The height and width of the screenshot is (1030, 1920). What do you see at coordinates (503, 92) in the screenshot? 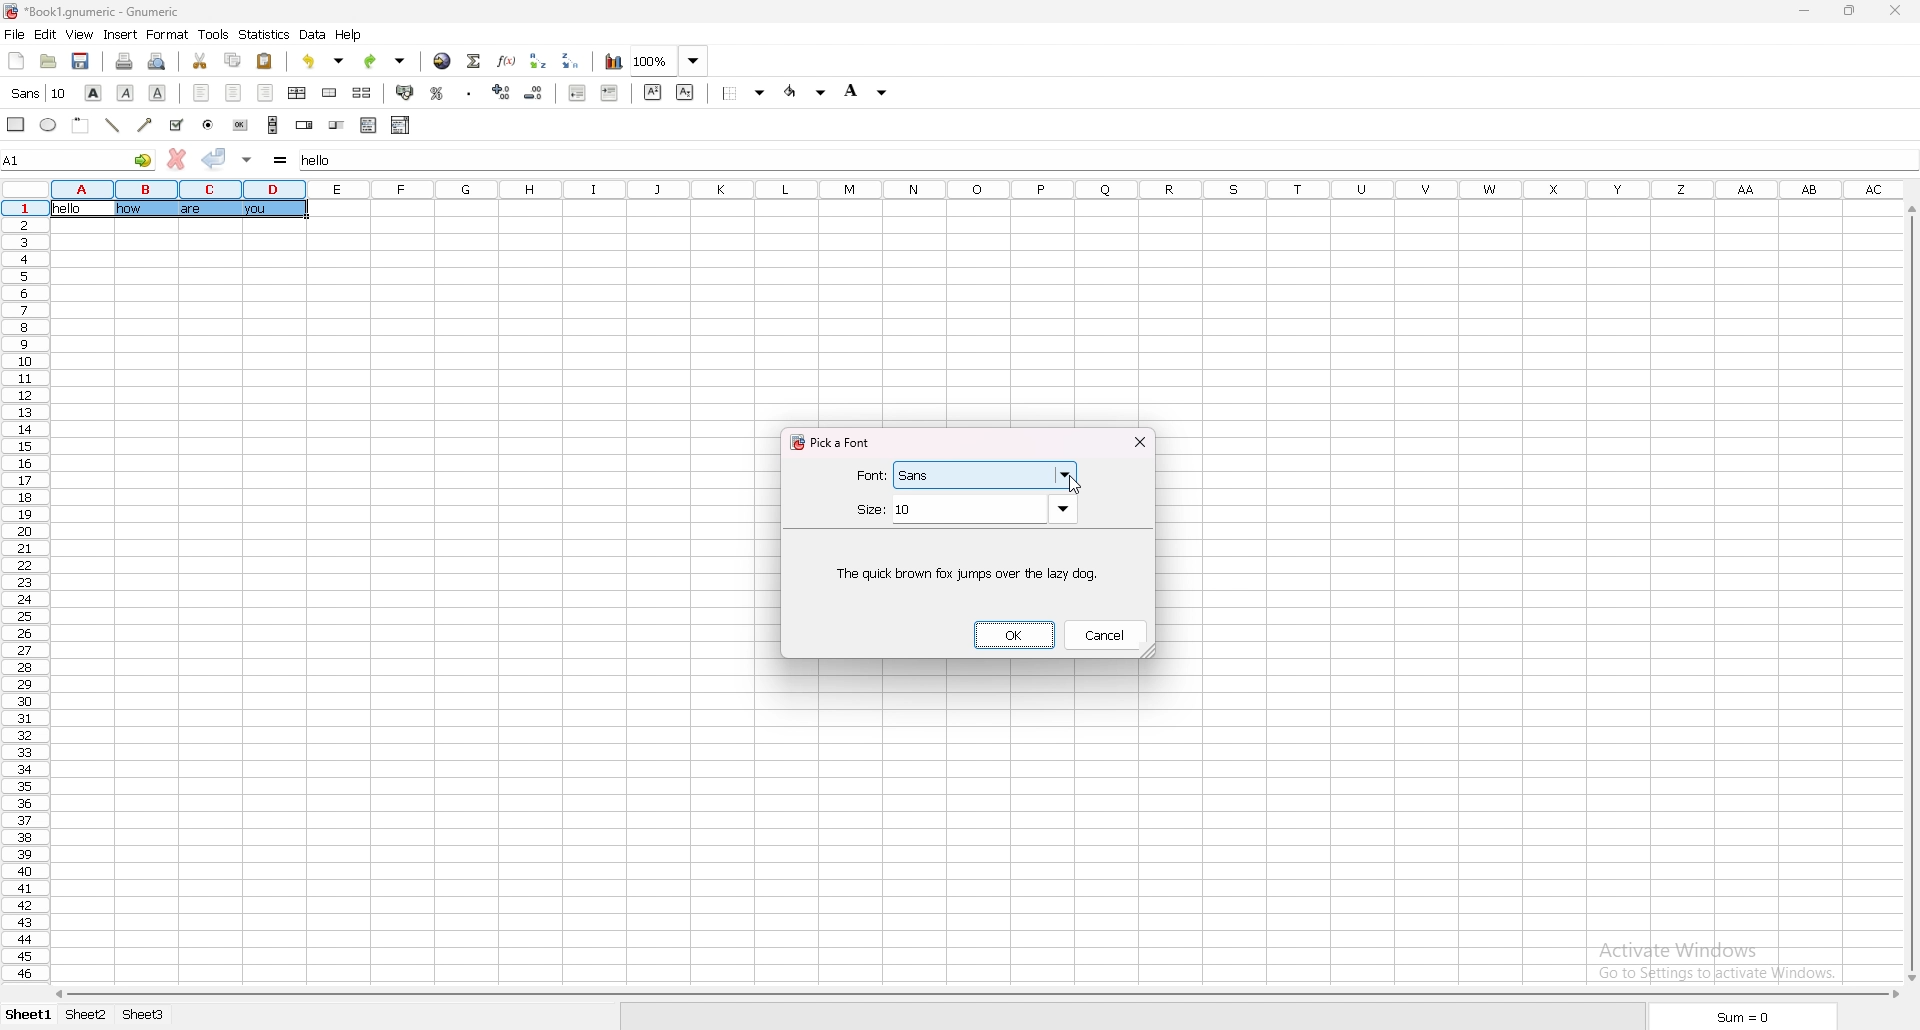
I see `increase decimal` at bounding box center [503, 92].